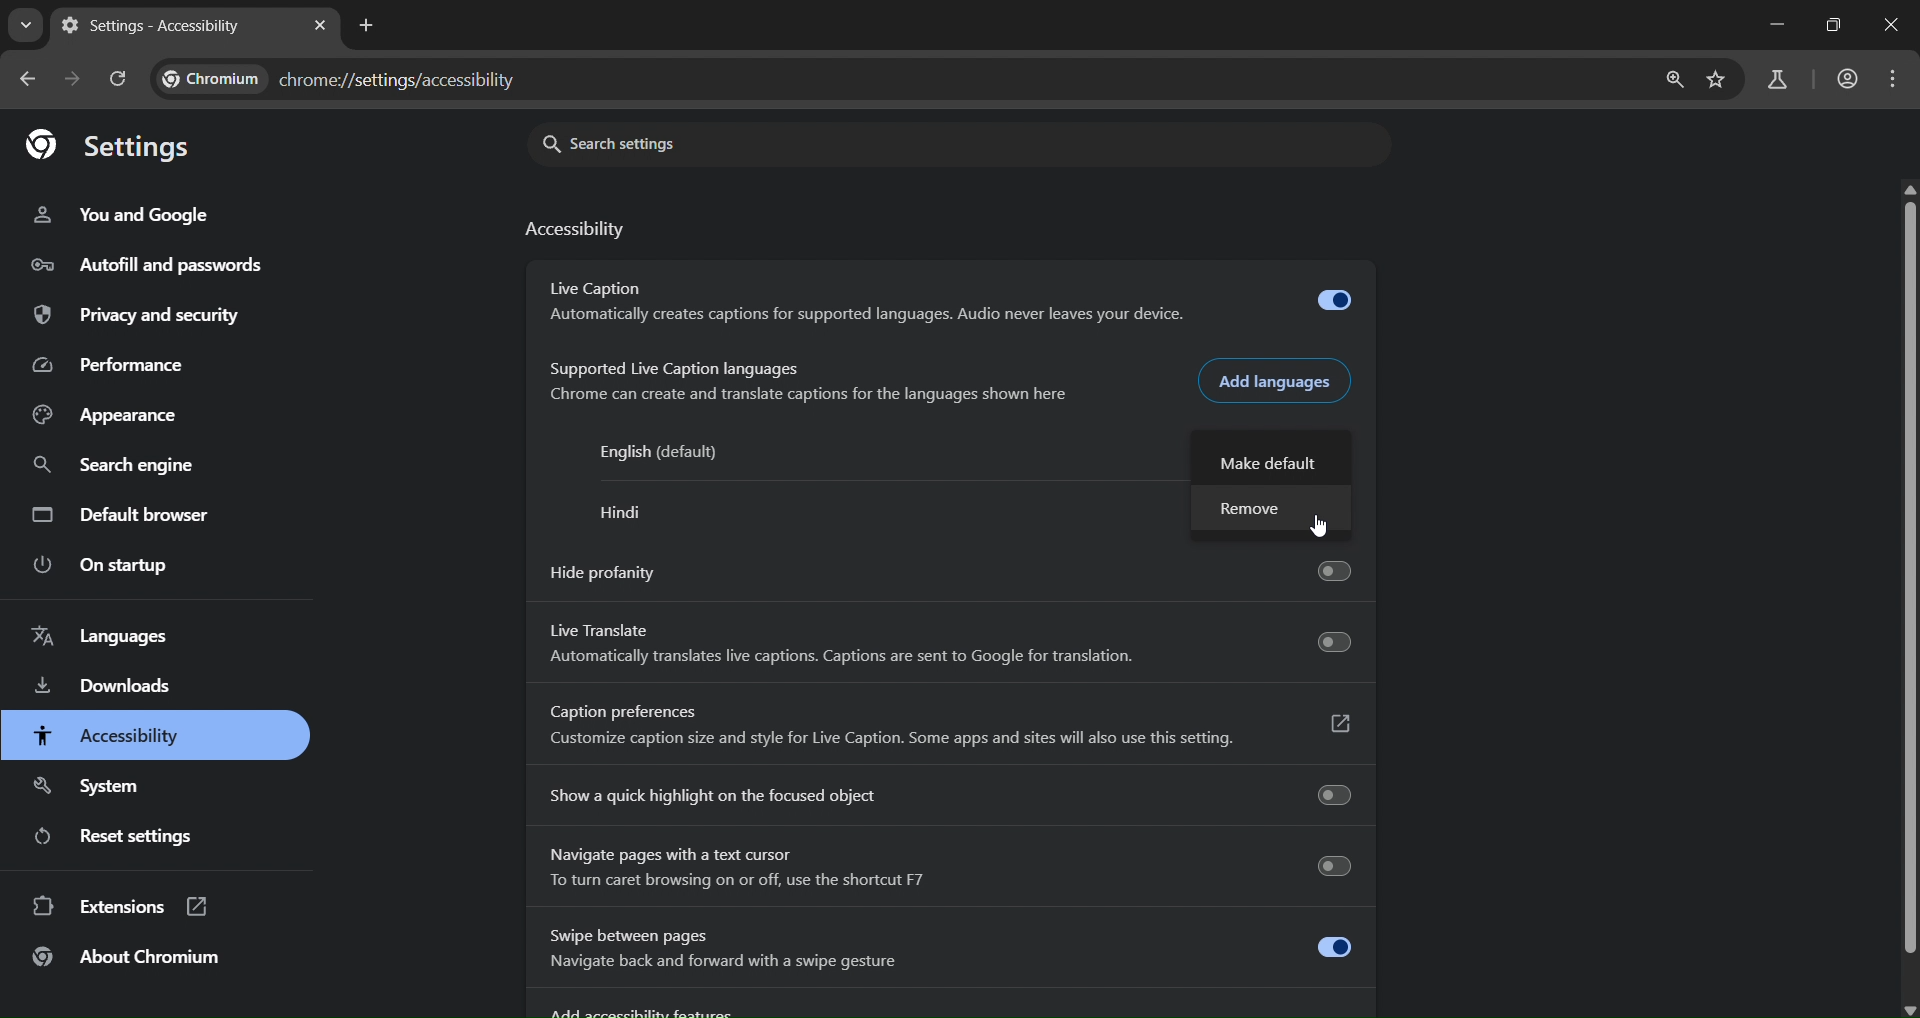 This screenshot has height=1018, width=1920. Describe the element at coordinates (1908, 582) in the screenshot. I see `scroll bar` at that location.